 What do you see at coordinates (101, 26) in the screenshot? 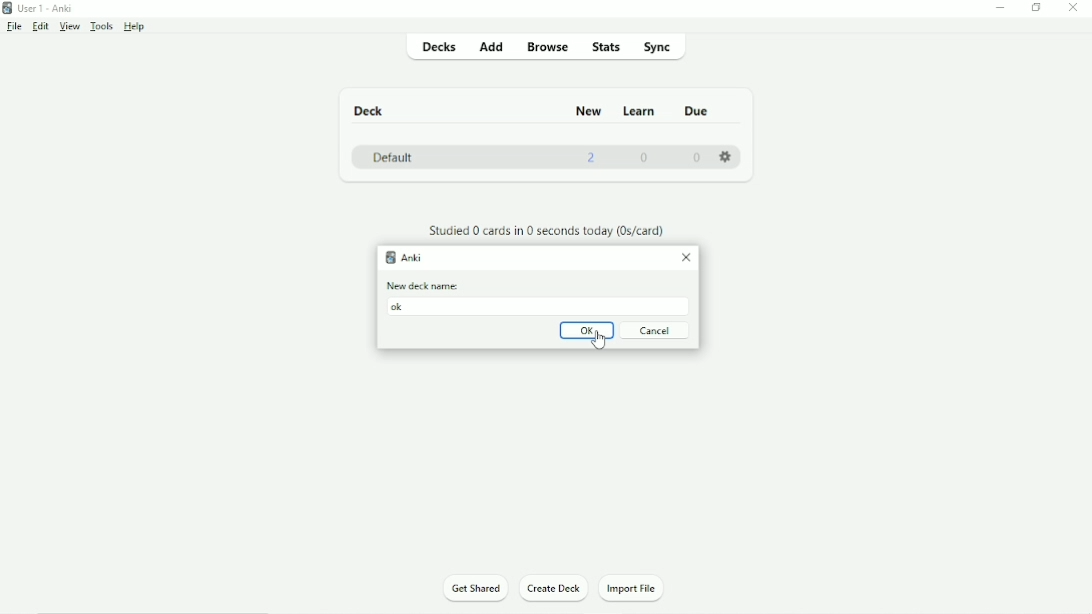
I see `Tools` at bounding box center [101, 26].